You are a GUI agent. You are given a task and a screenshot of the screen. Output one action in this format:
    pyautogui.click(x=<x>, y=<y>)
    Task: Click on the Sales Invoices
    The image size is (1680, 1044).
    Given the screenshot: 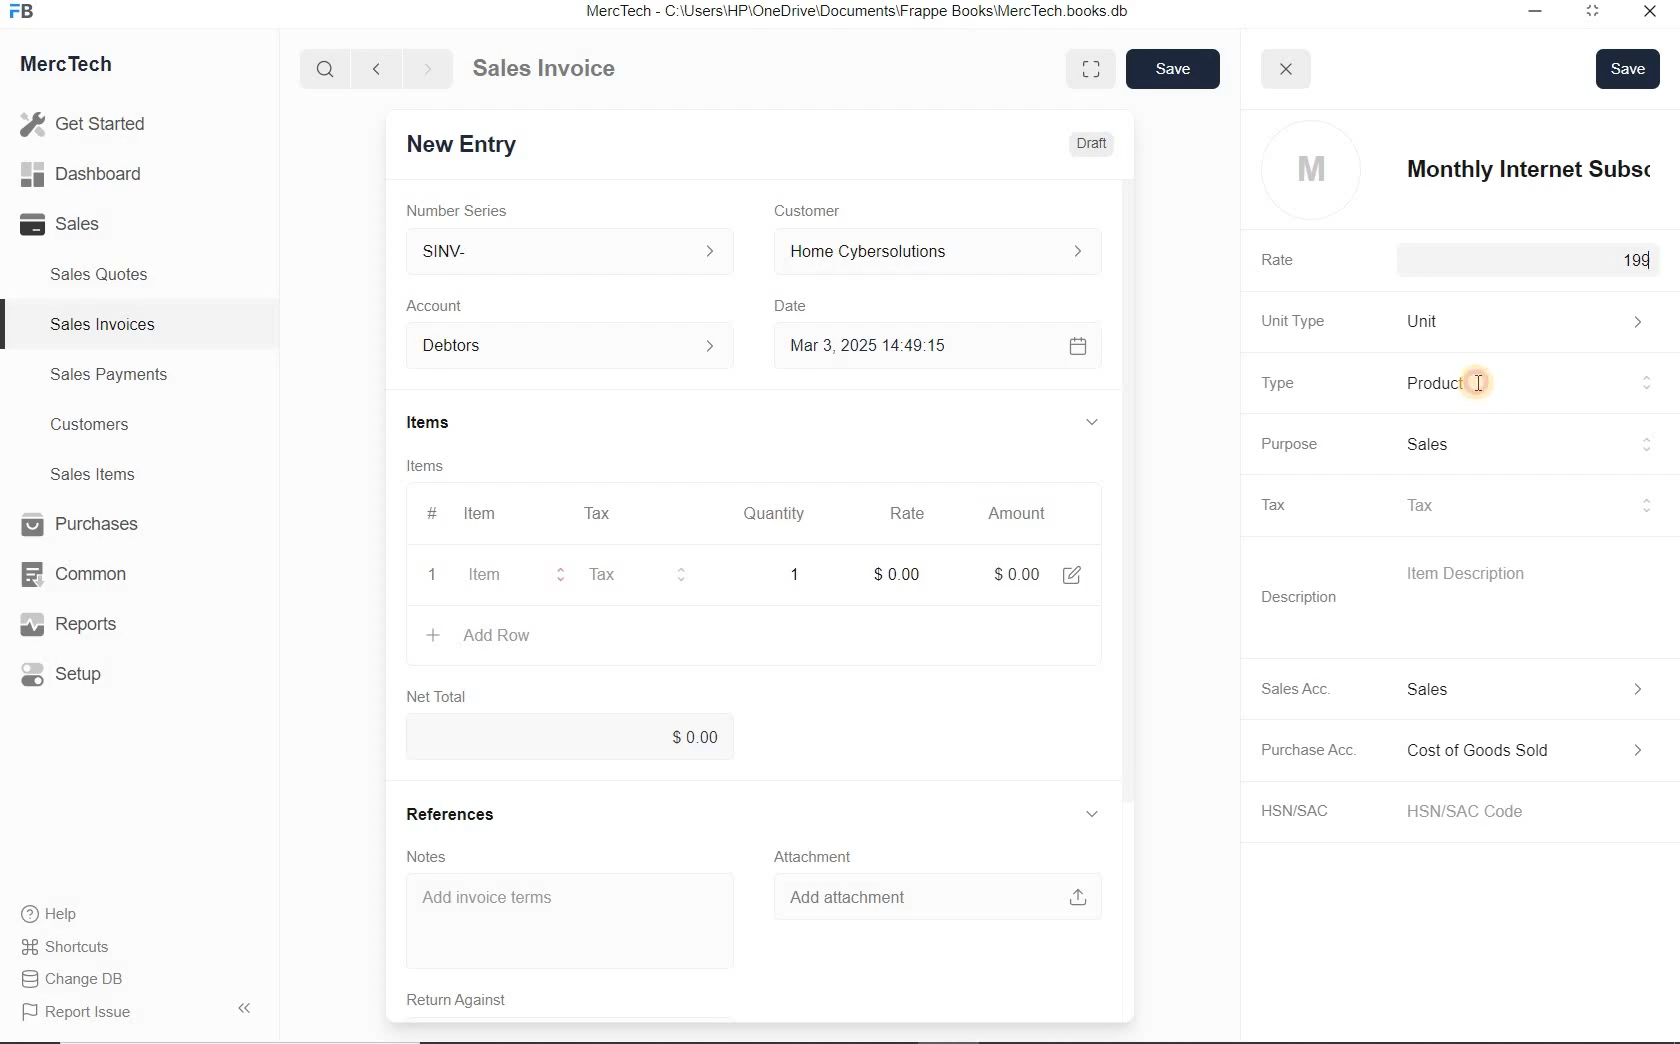 What is the action you would take?
    pyautogui.click(x=104, y=324)
    